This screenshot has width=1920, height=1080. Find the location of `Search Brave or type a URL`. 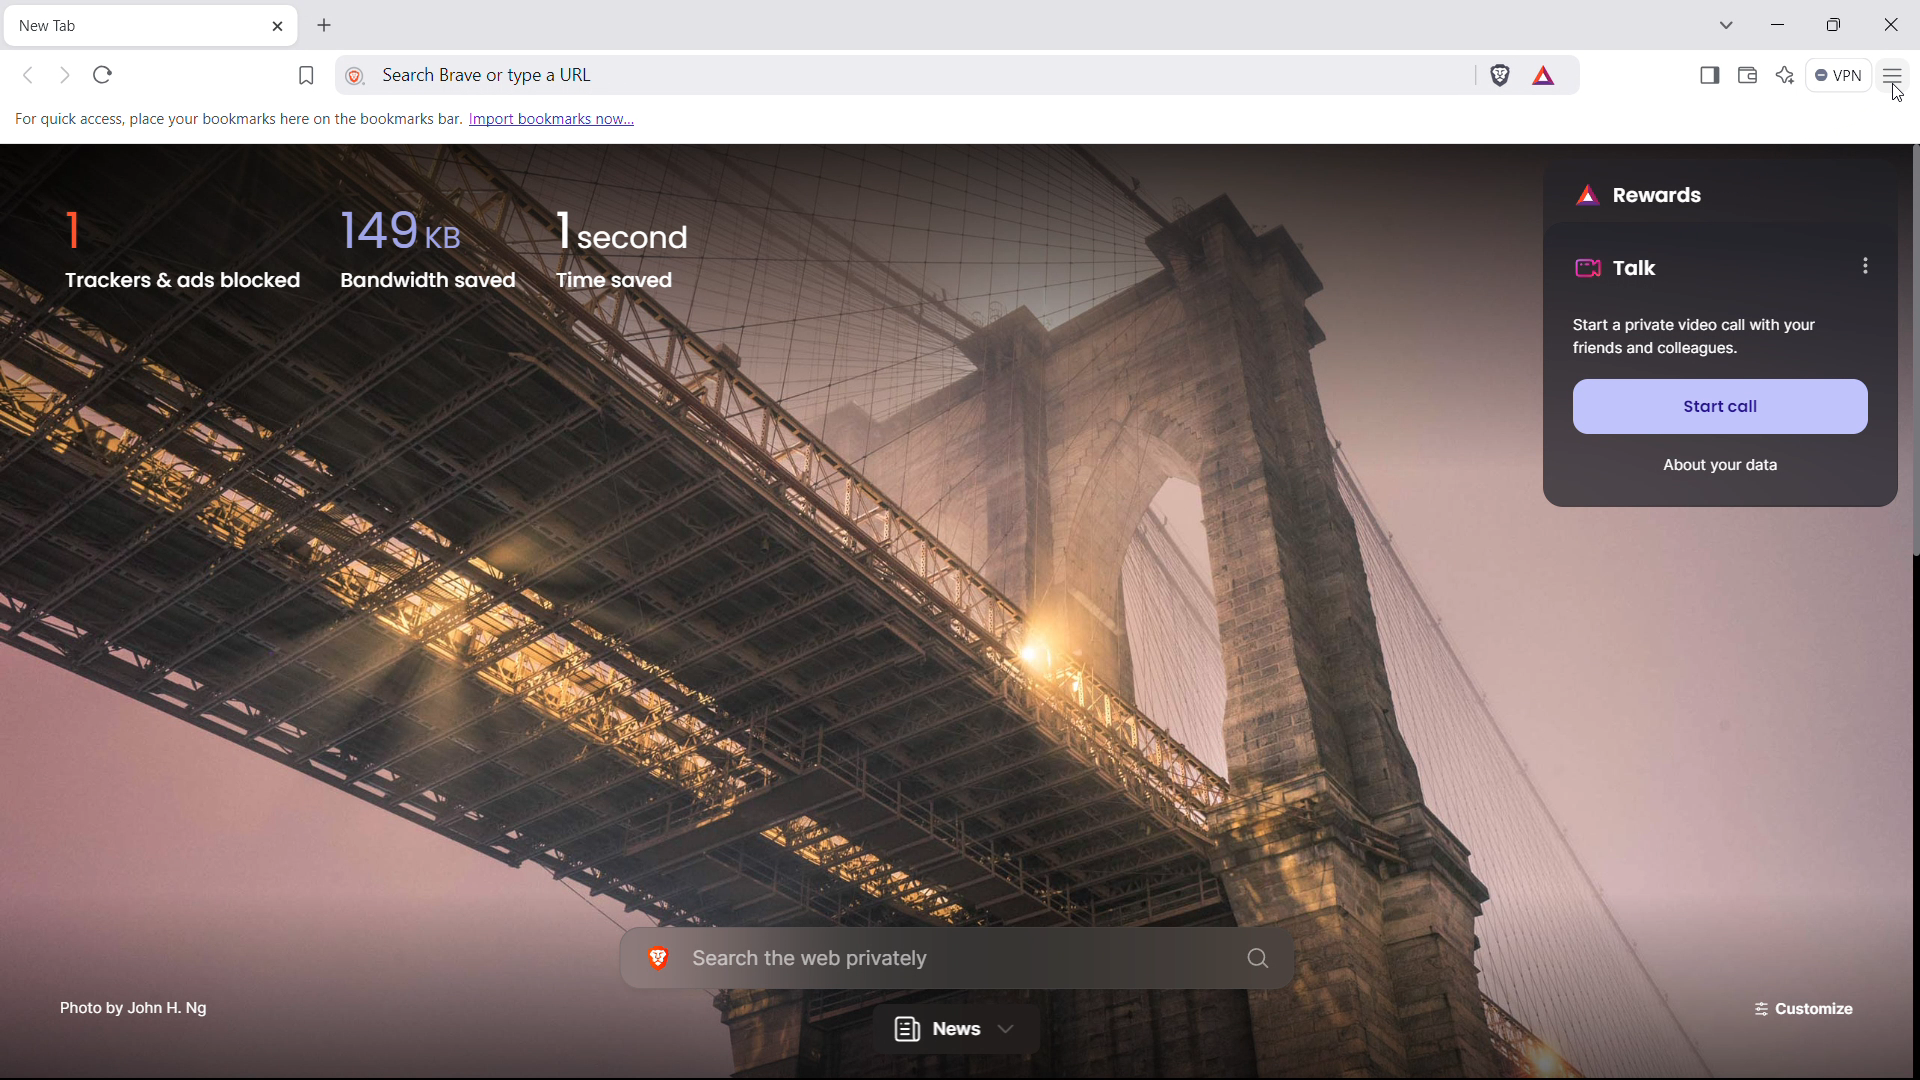

Search Brave or type a URL is located at coordinates (929, 76).